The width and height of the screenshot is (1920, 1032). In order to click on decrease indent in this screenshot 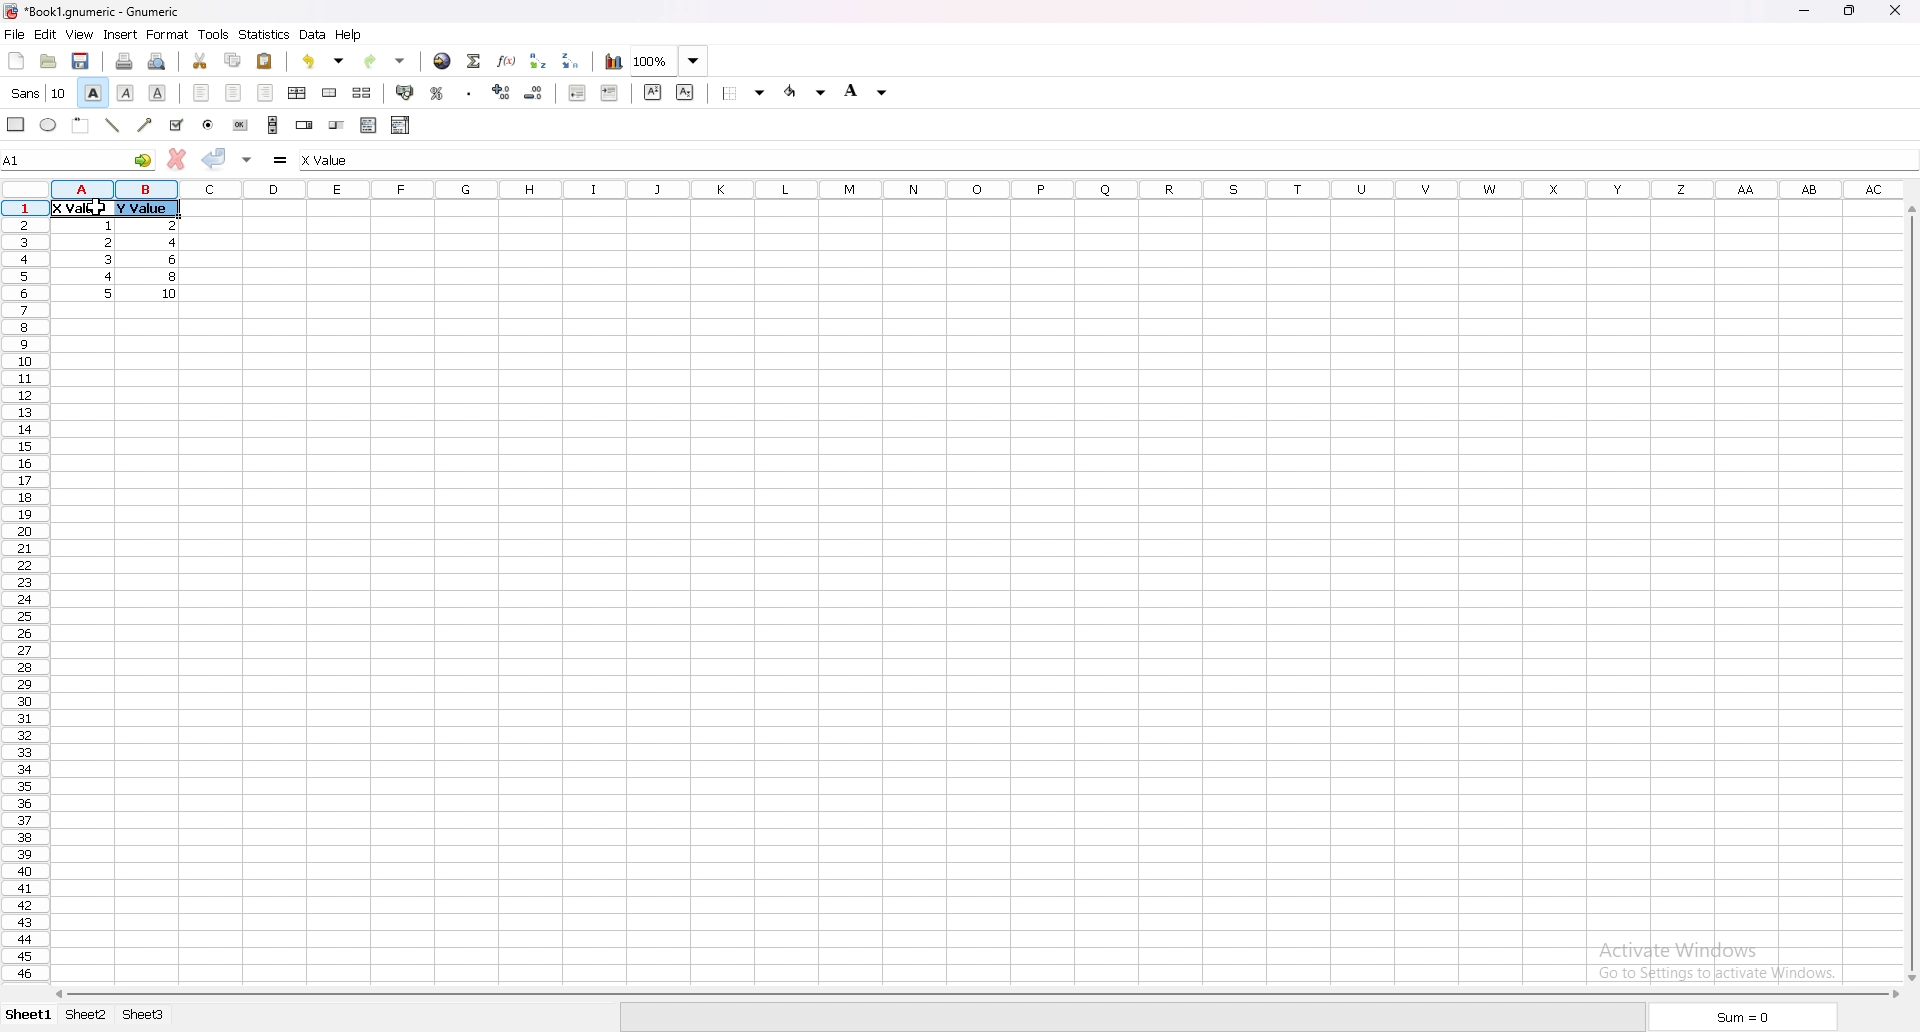, I will do `click(578, 92)`.